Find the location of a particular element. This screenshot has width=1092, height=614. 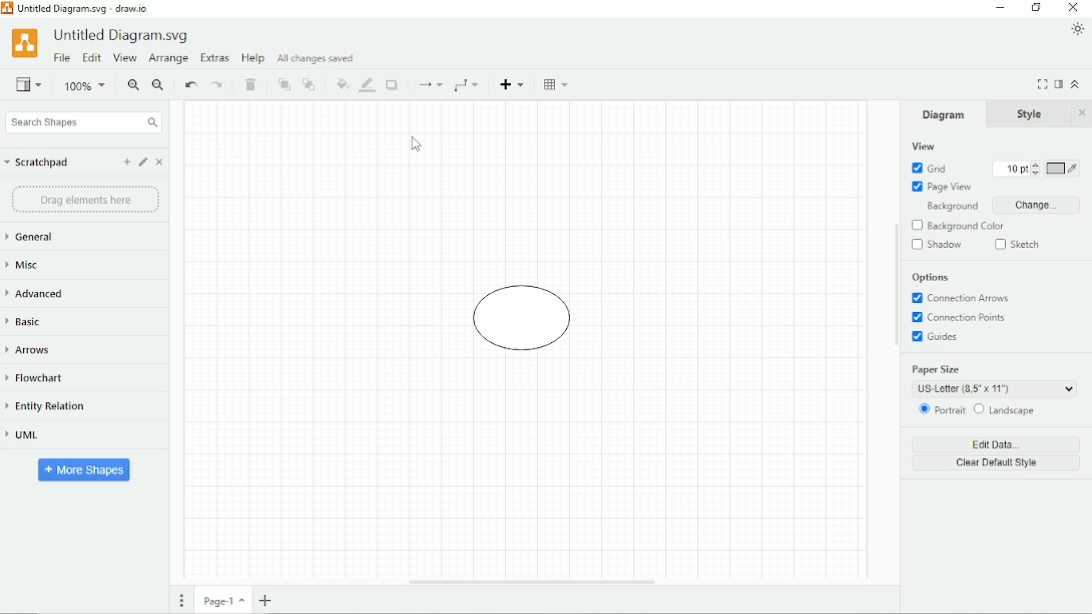

General is located at coordinates (31, 237).